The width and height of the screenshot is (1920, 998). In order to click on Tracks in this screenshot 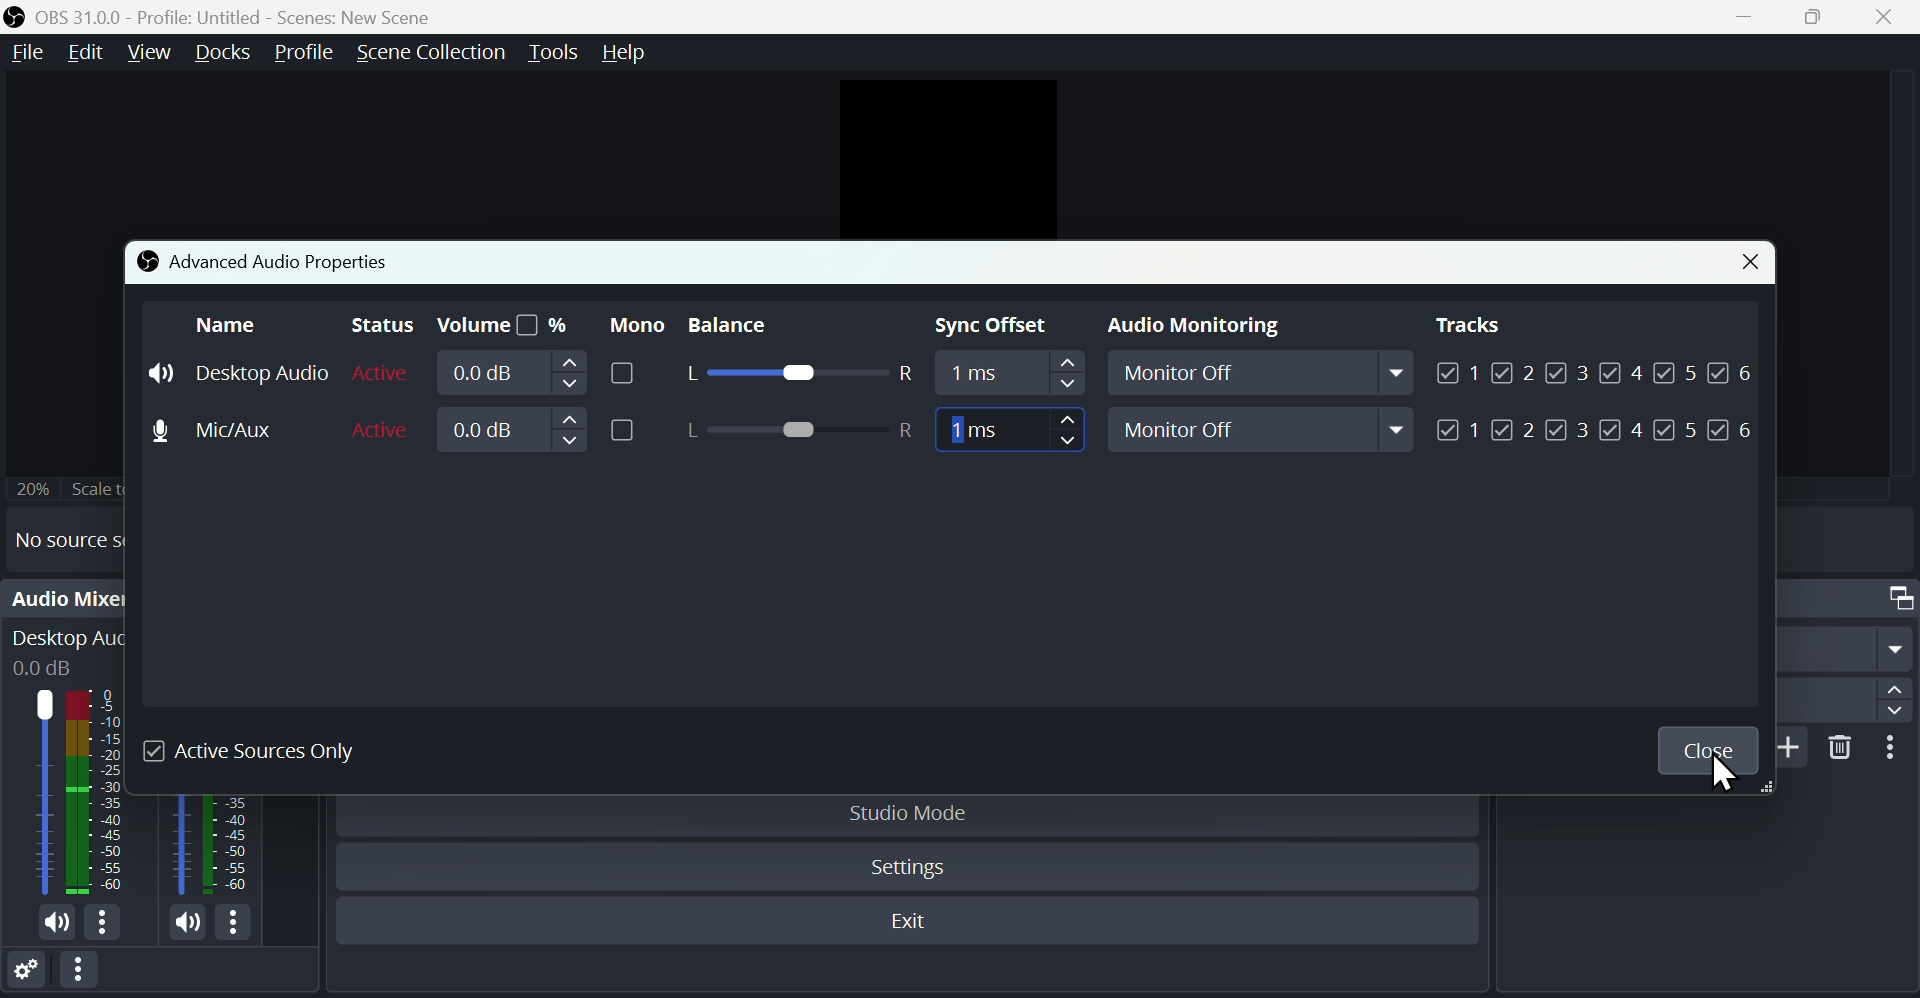, I will do `click(1469, 325)`.